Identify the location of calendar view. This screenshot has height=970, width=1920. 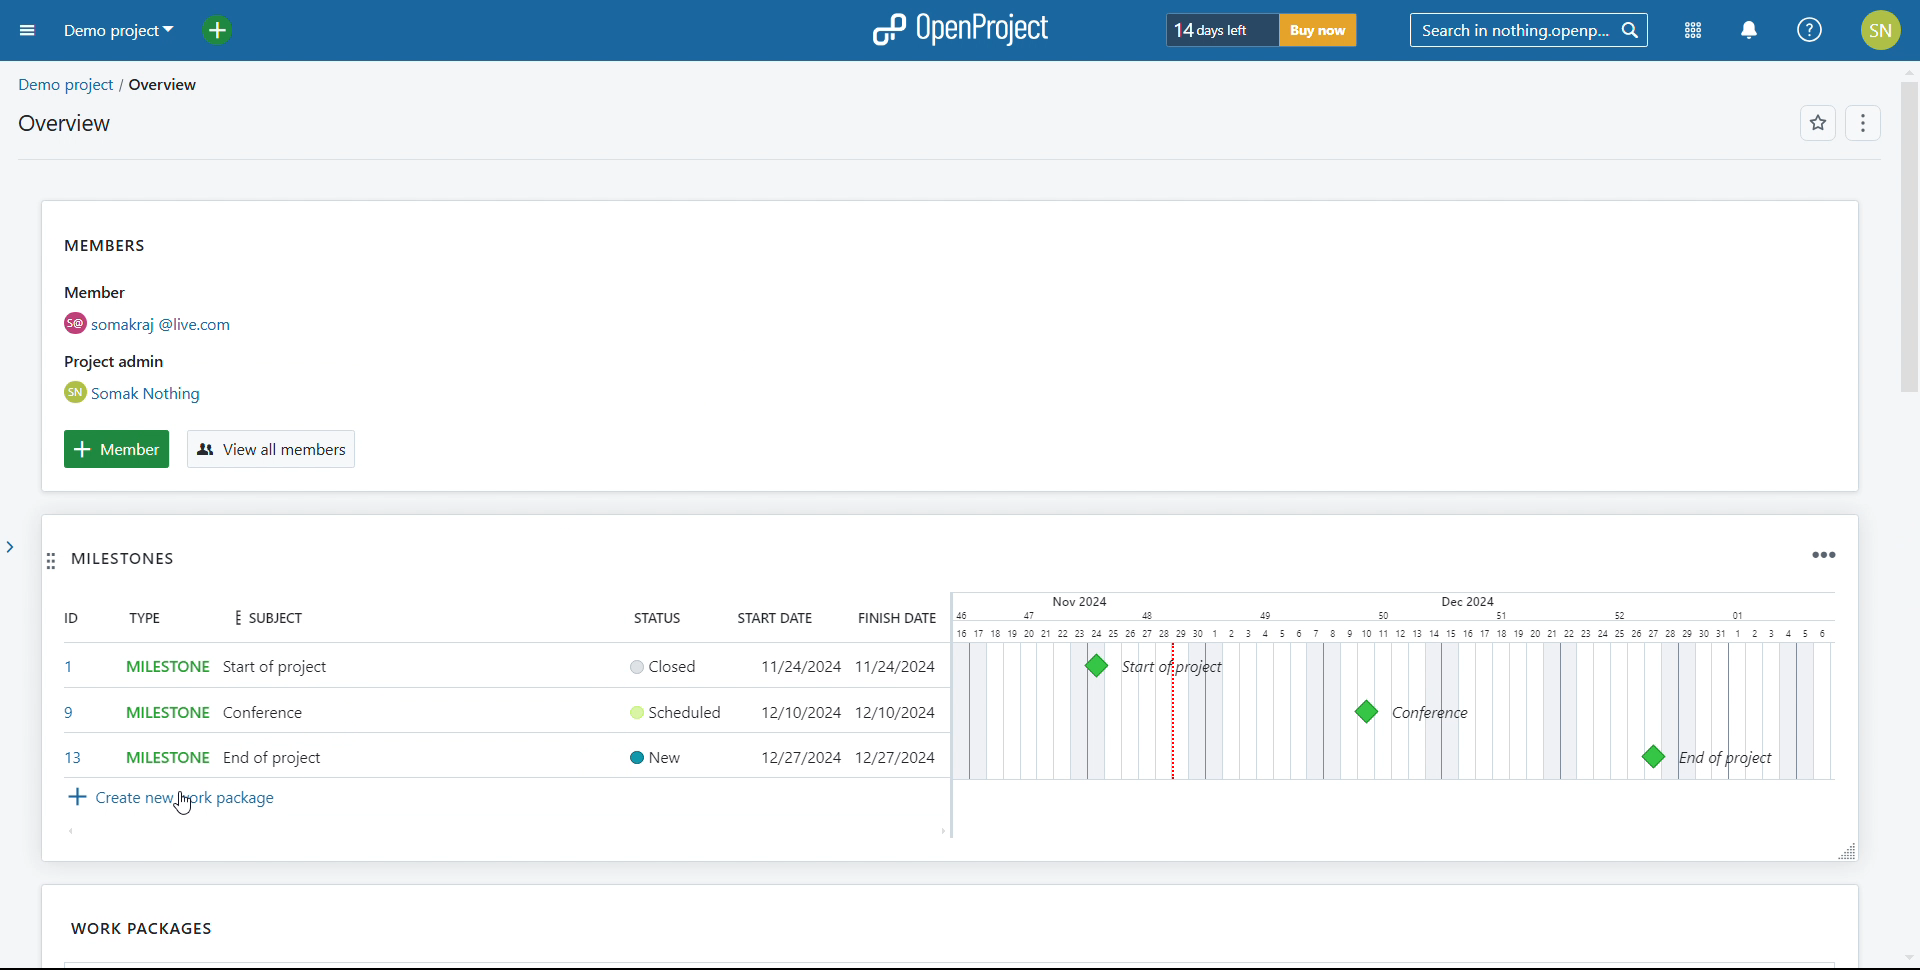
(1392, 686).